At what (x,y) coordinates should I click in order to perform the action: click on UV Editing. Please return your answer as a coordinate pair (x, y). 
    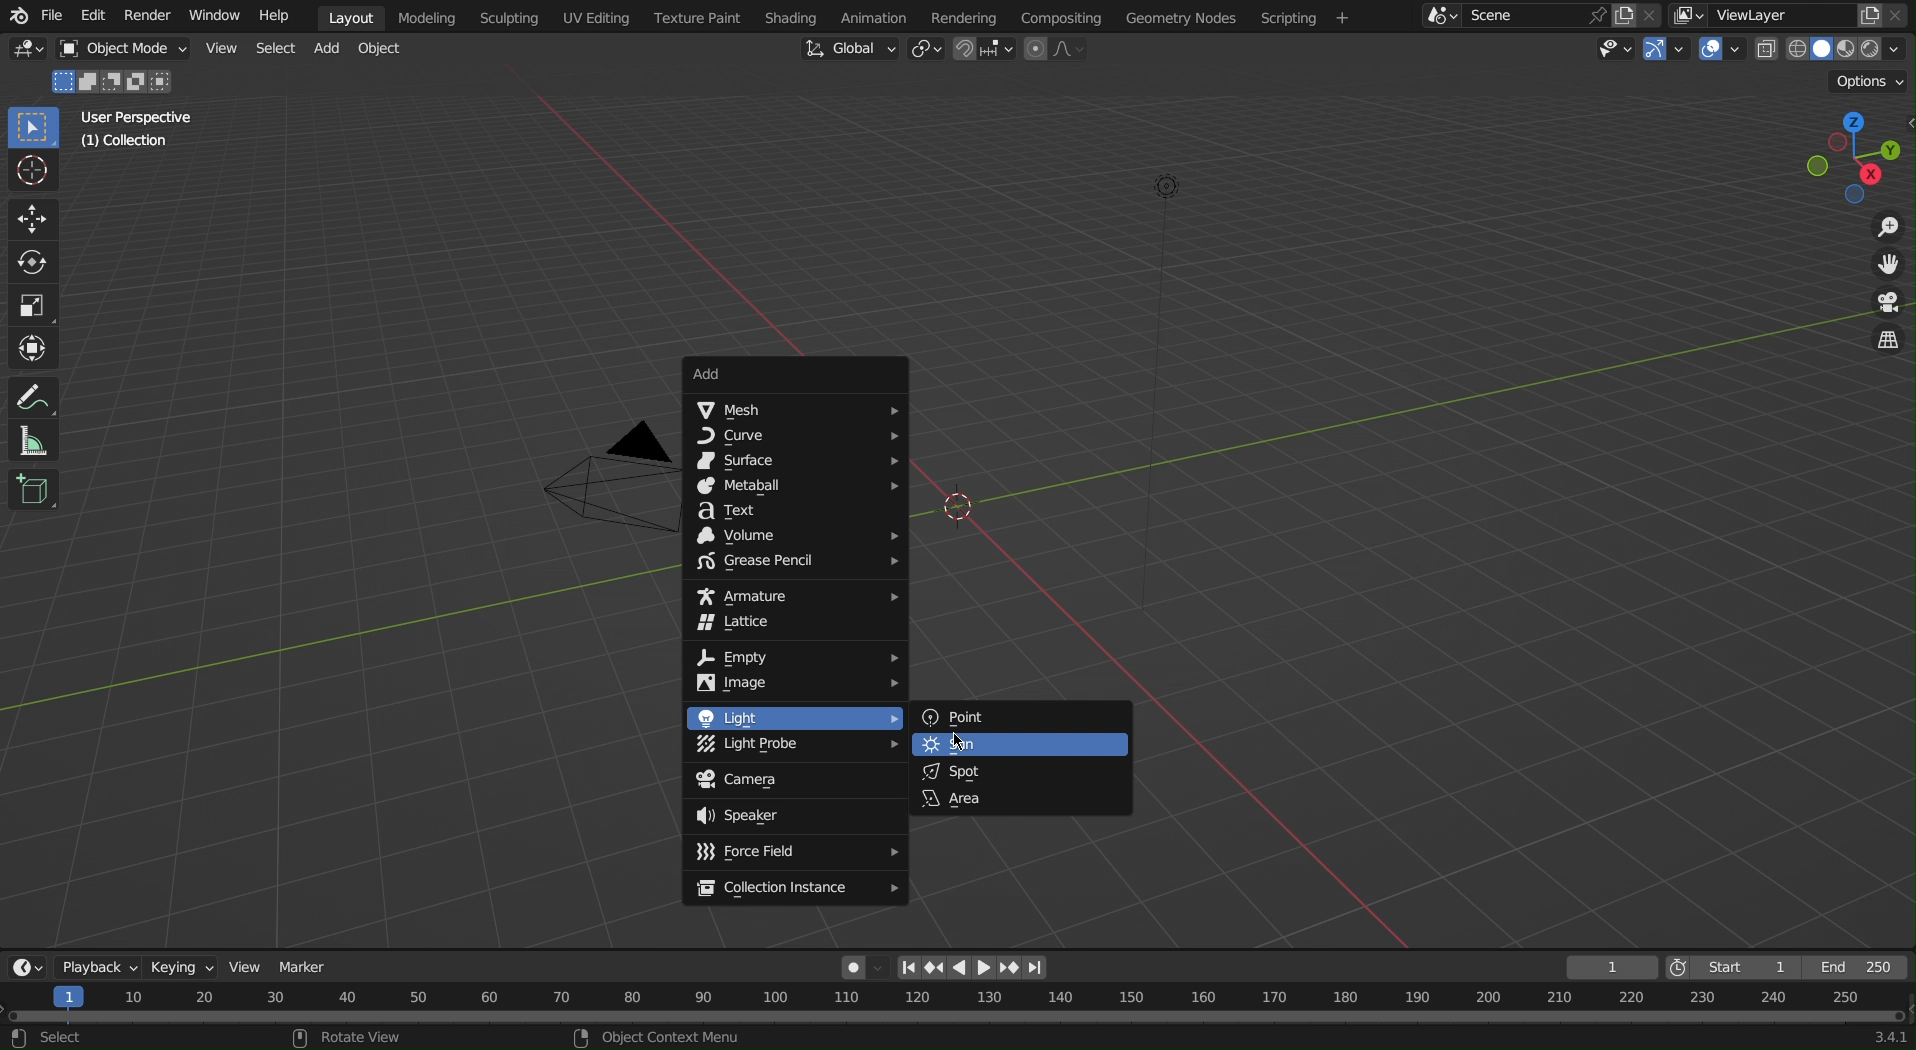
    Looking at the image, I should click on (598, 17).